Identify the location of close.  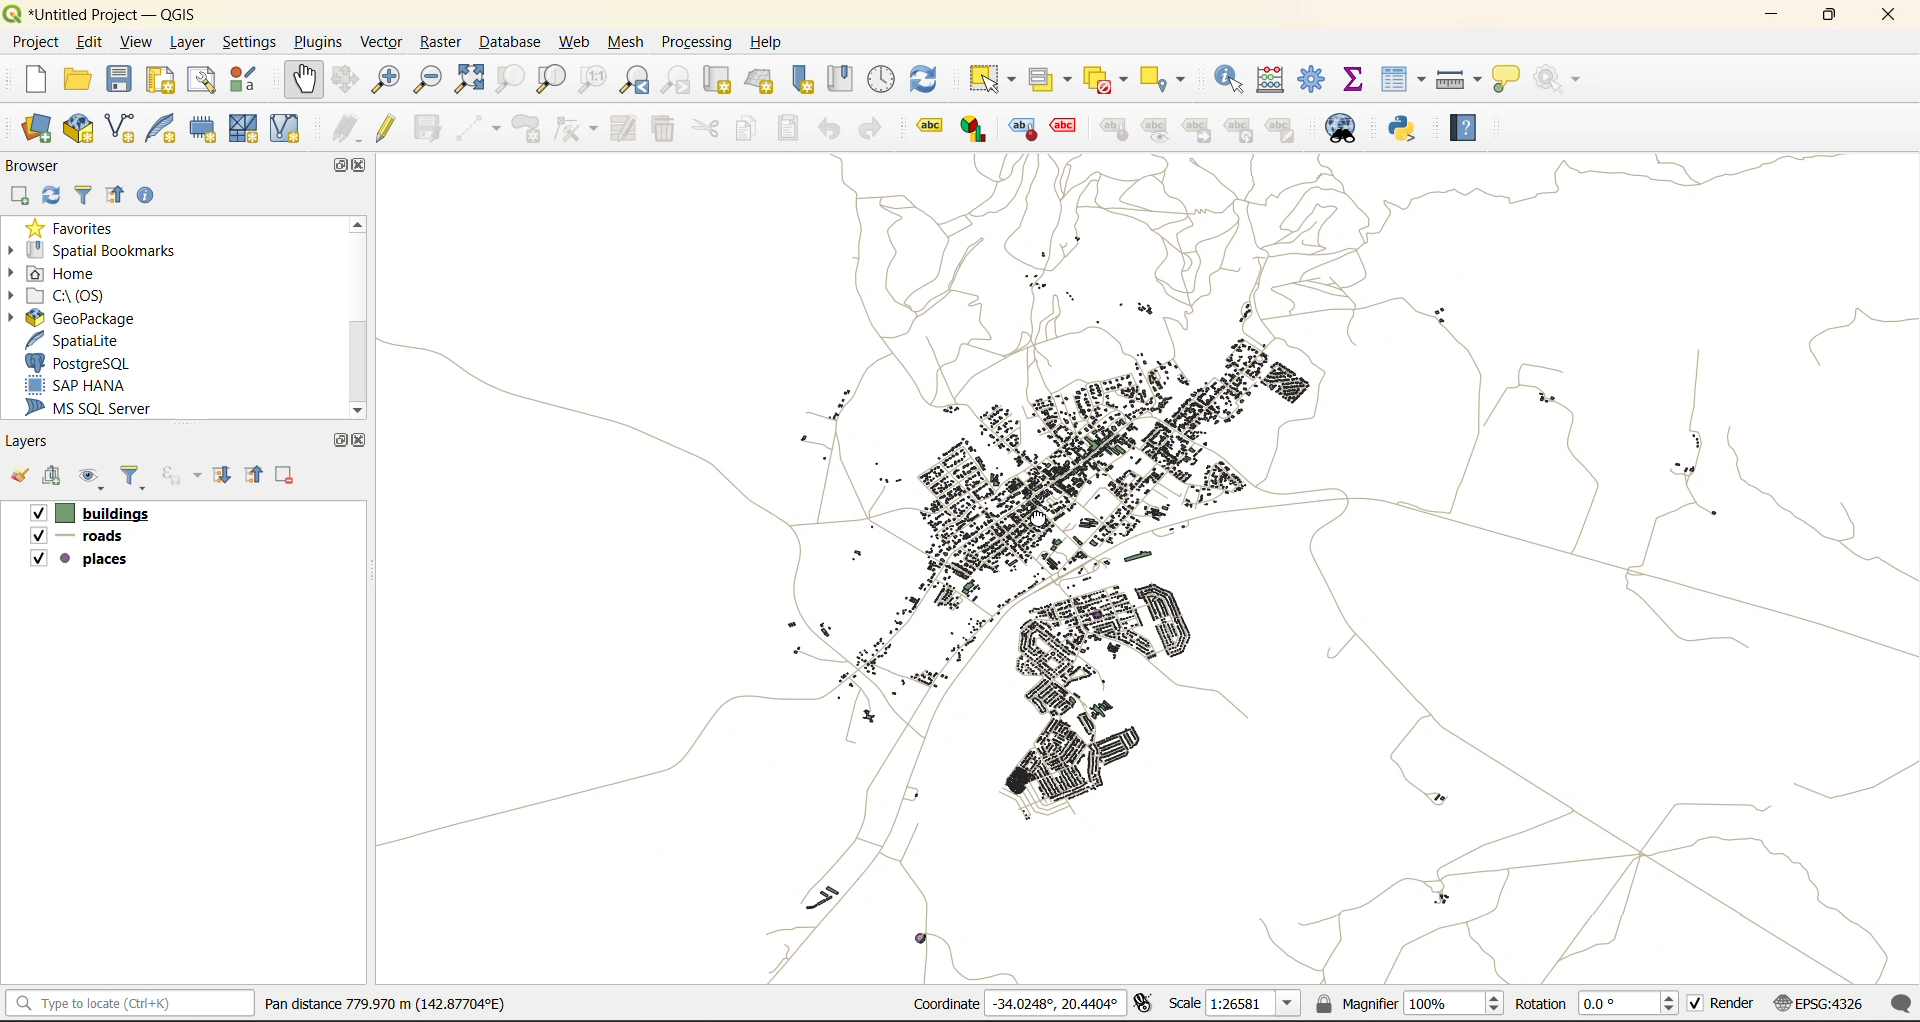
(361, 168).